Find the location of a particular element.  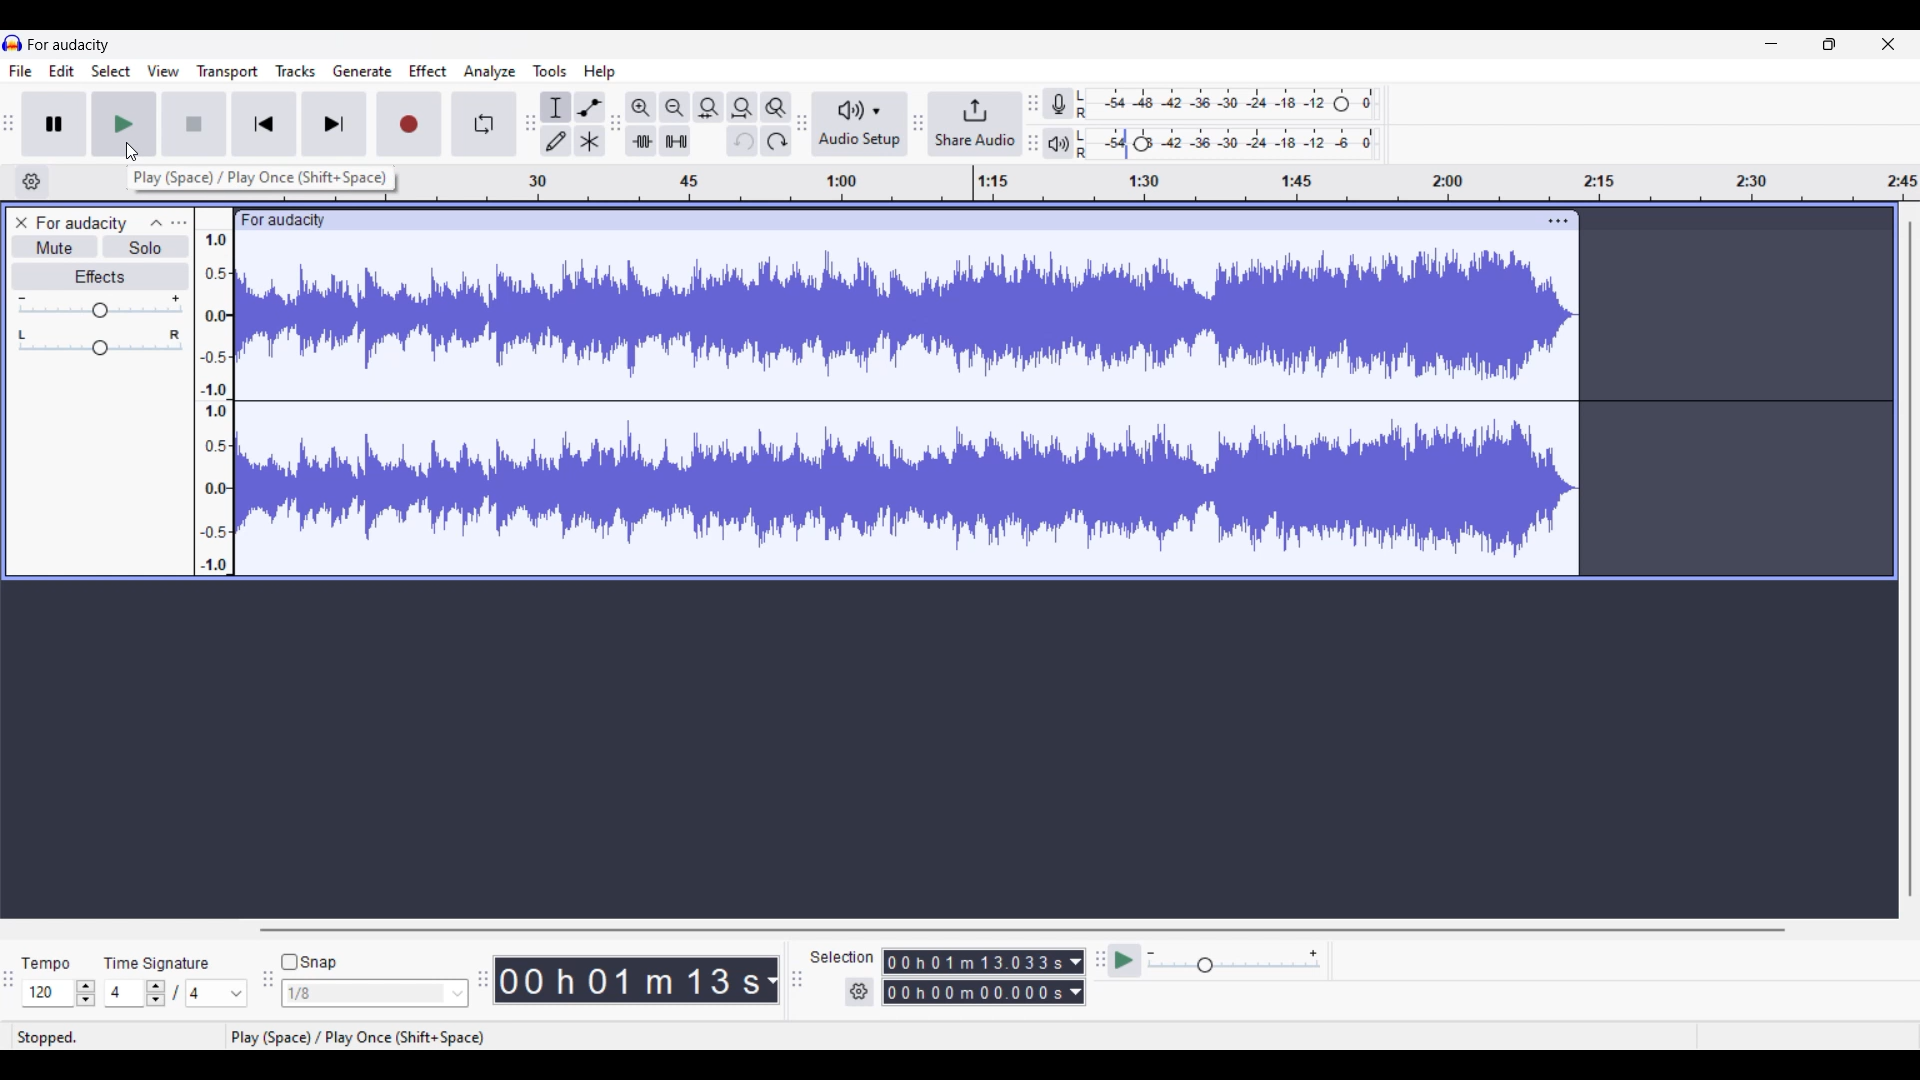

Analyze menu is located at coordinates (490, 71).